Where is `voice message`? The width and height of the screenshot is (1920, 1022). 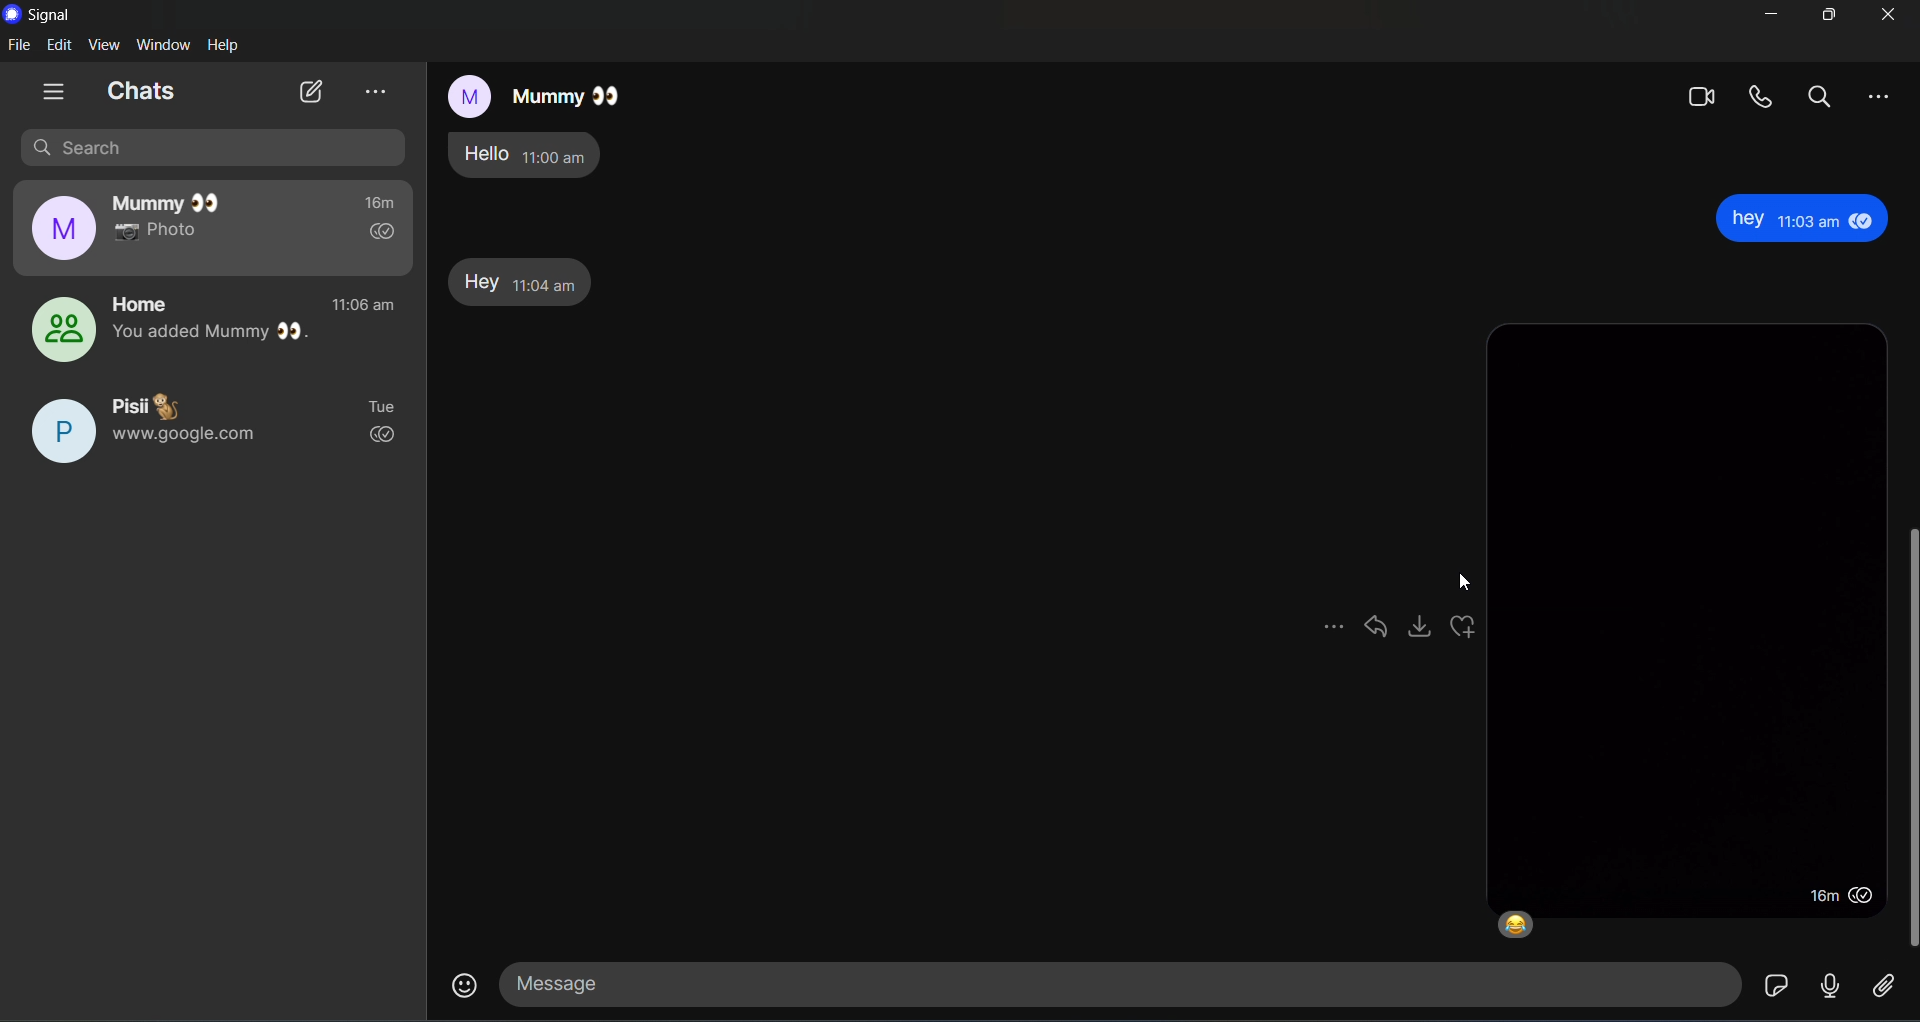
voice message is located at coordinates (1832, 985).